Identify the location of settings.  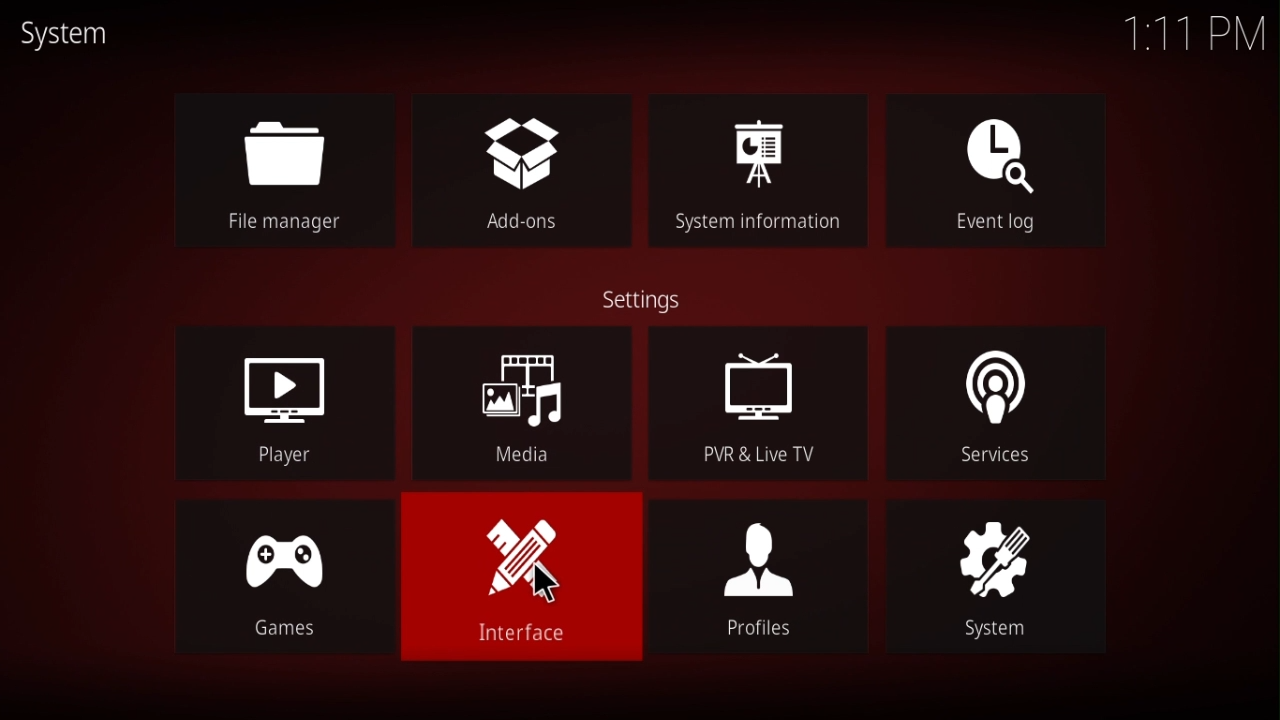
(650, 300).